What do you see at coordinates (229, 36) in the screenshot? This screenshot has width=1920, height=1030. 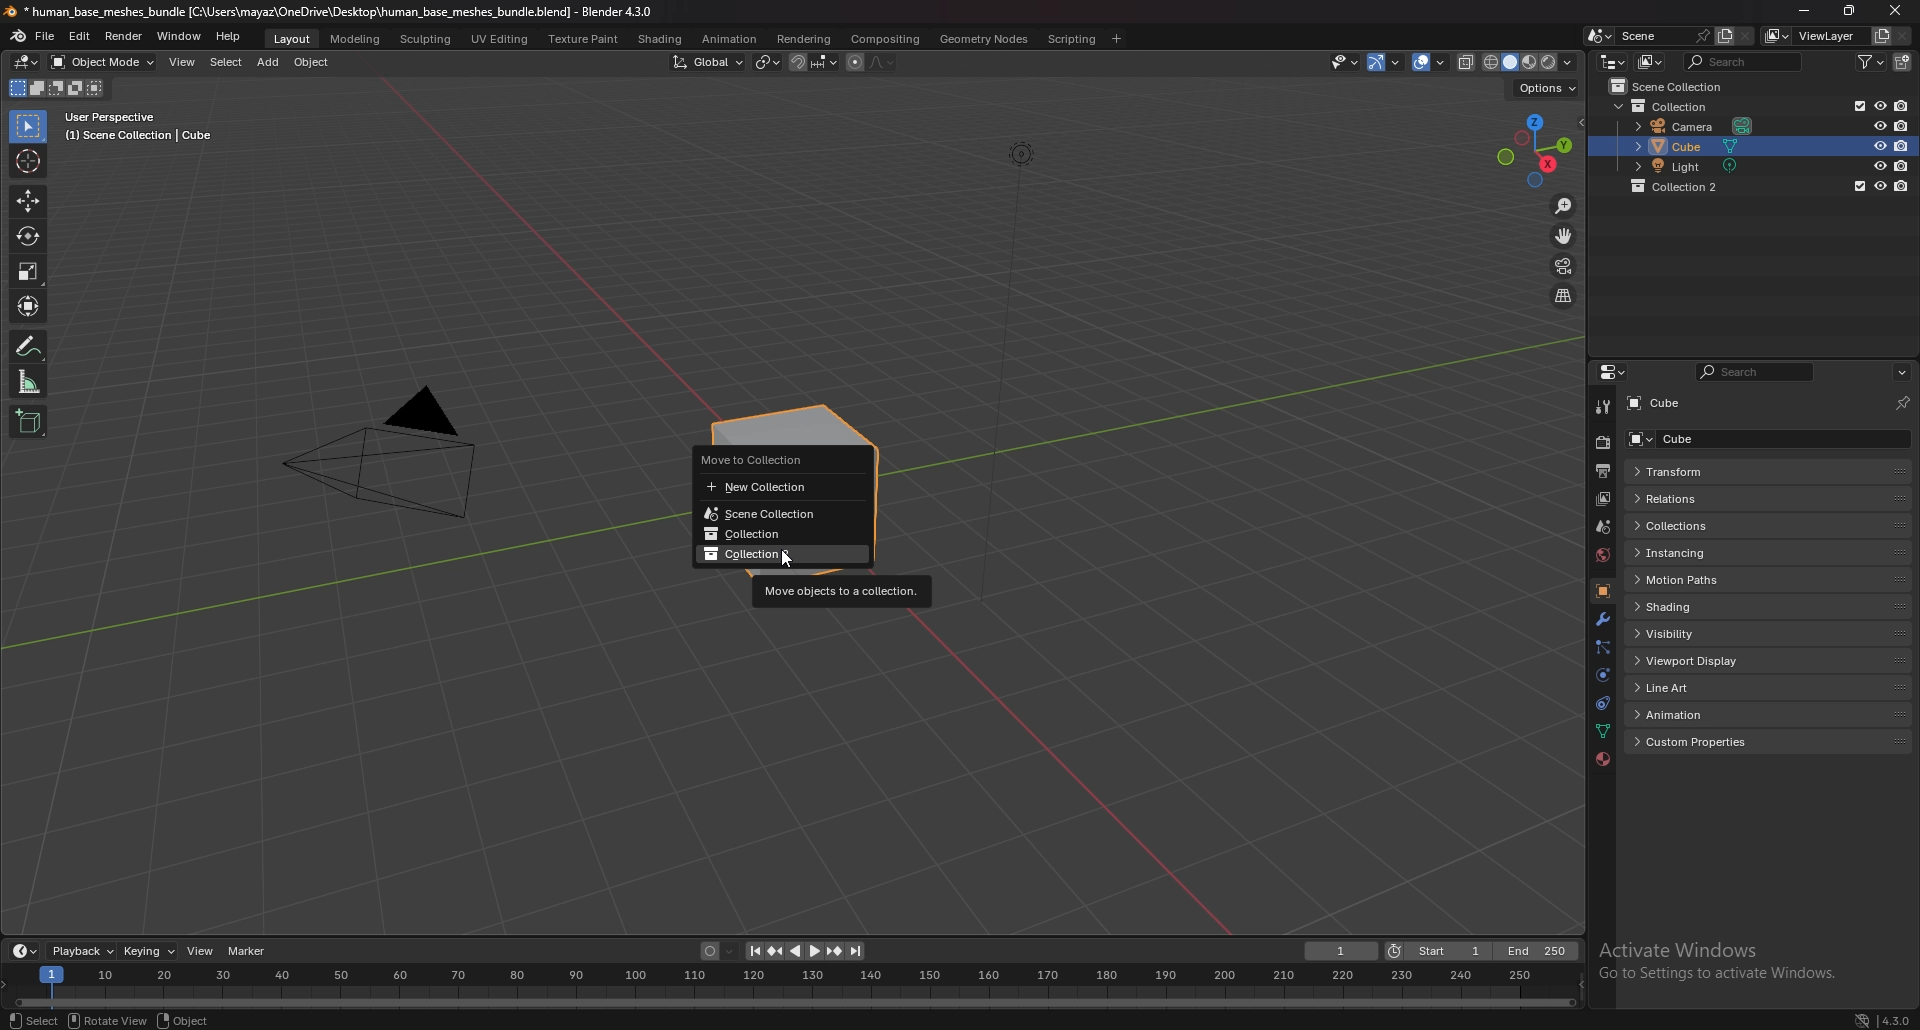 I see `help` at bounding box center [229, 36].